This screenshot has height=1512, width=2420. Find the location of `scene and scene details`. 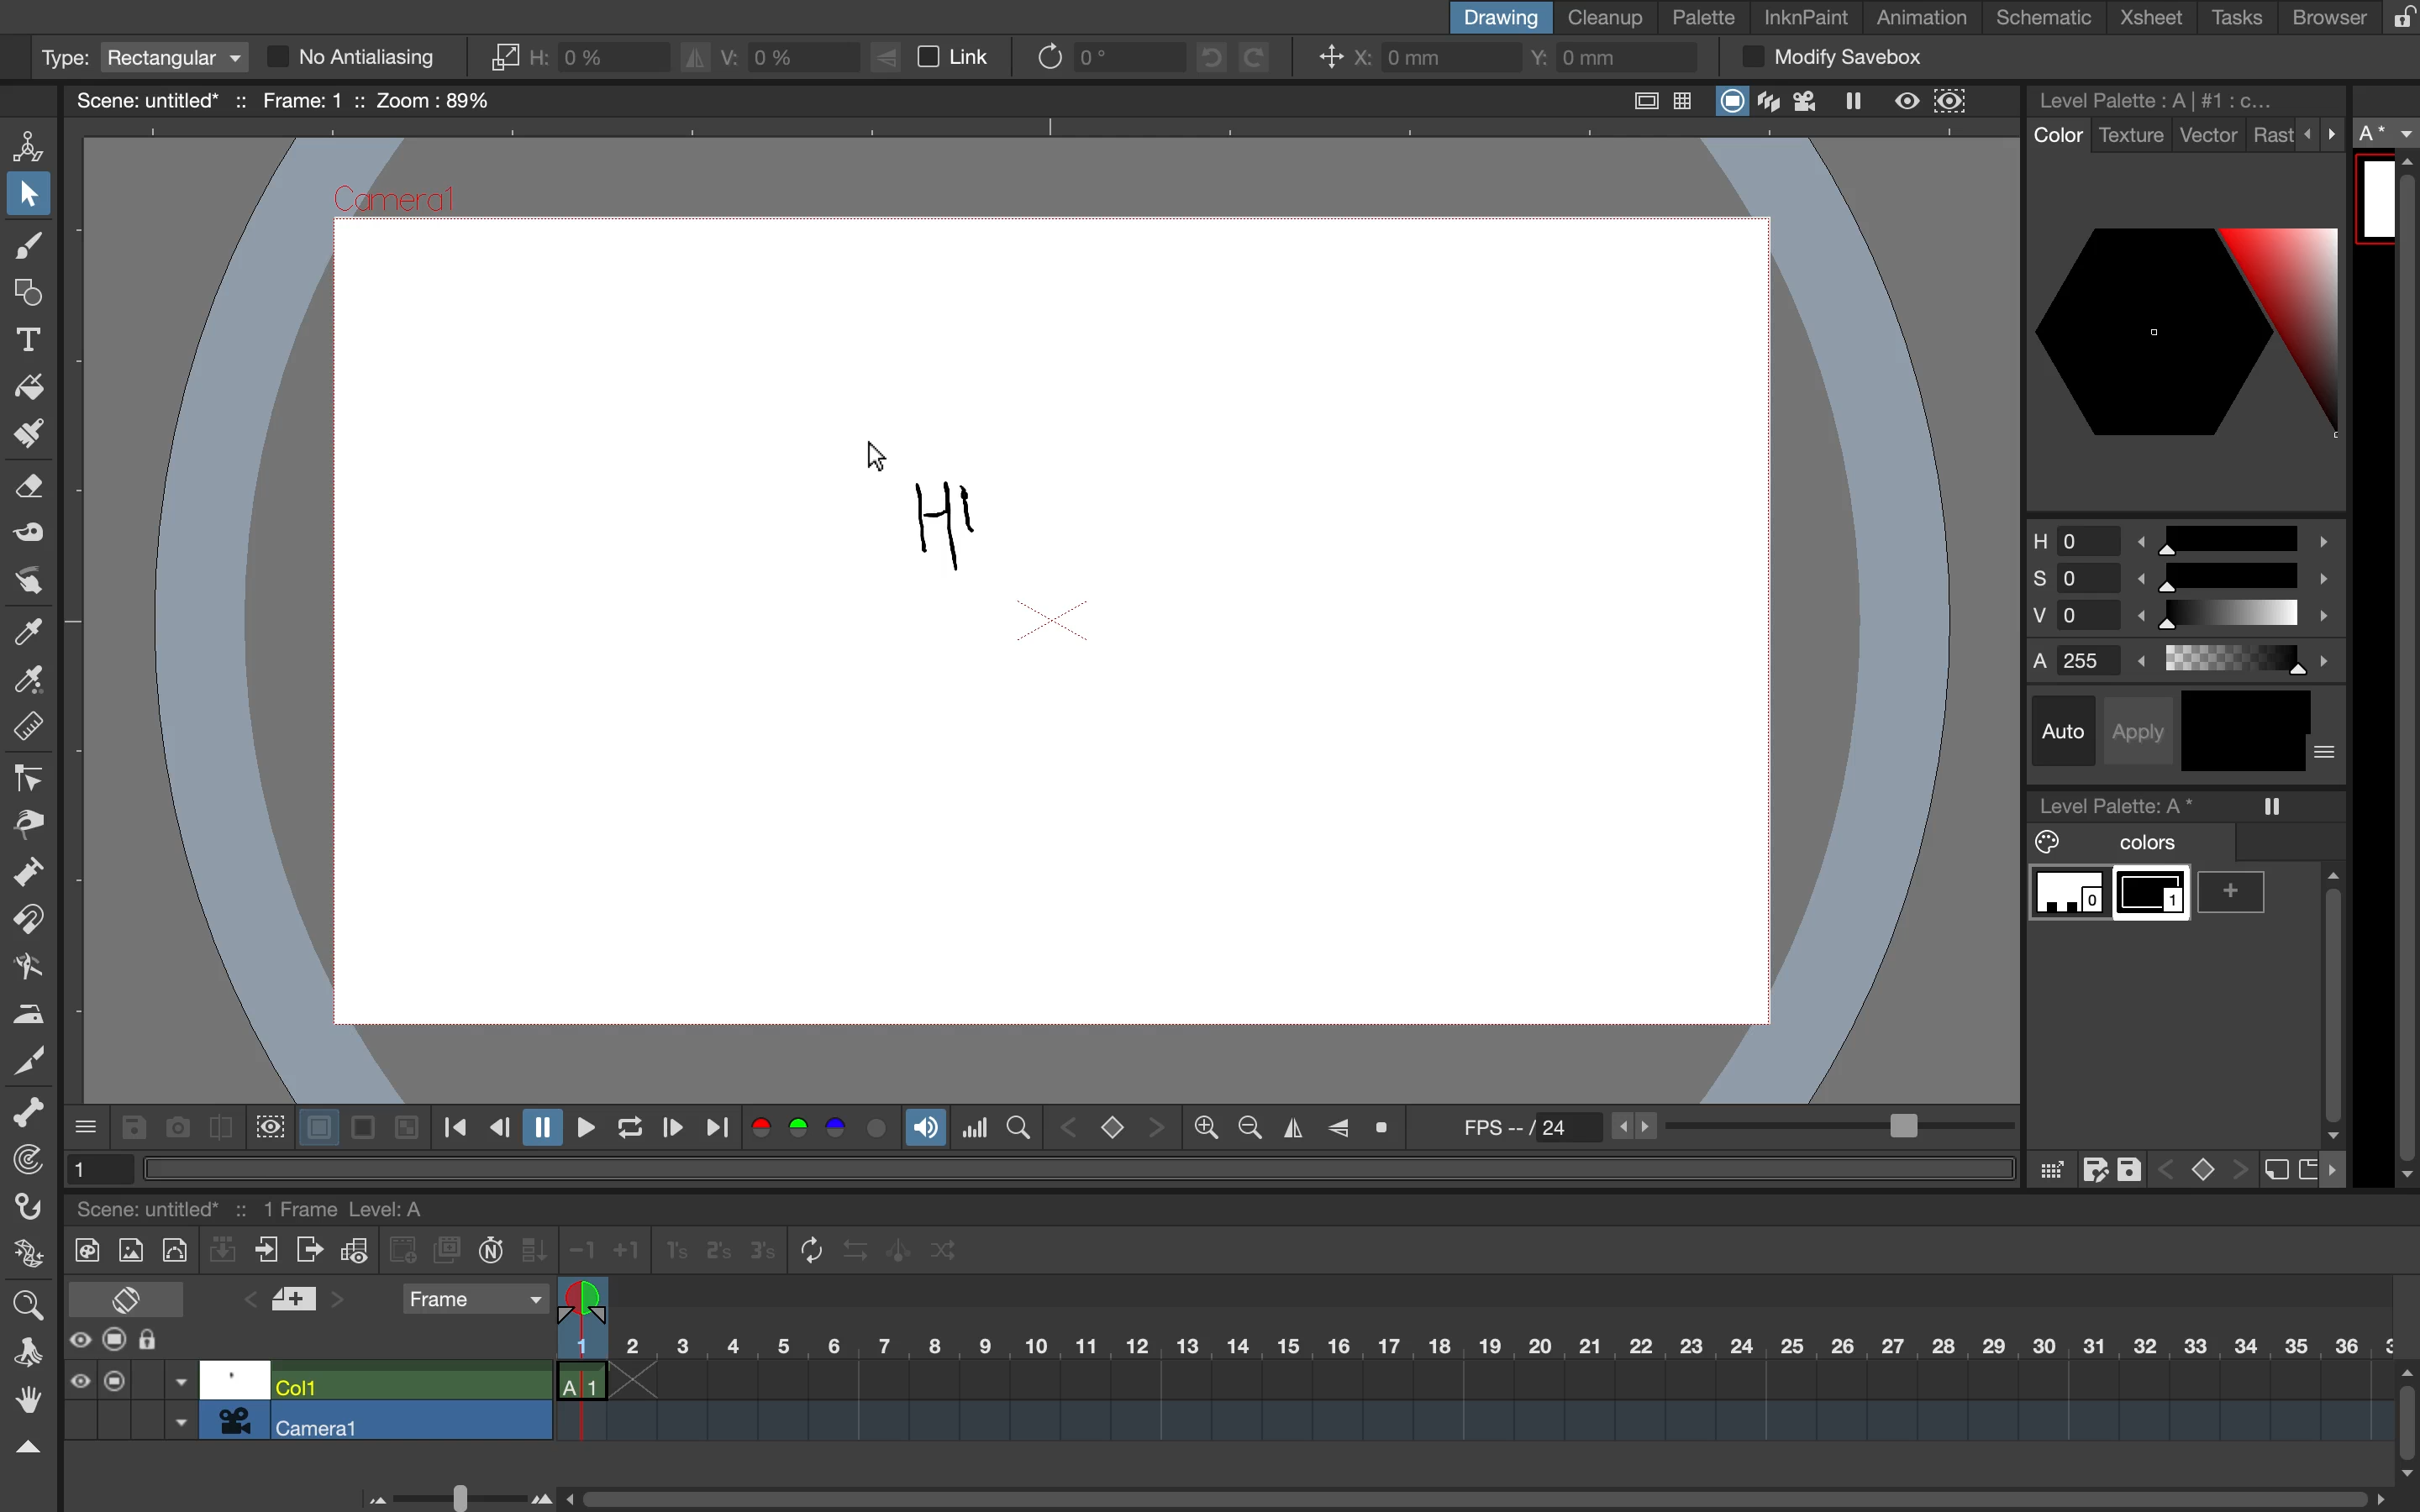

scene and scene details is located at coordinates (276, 1205).